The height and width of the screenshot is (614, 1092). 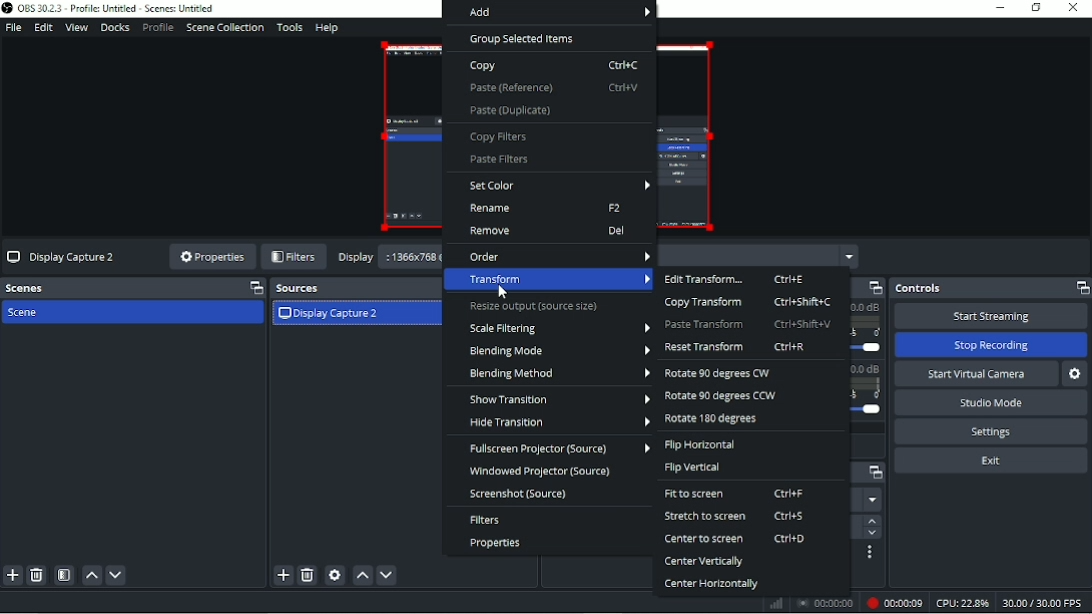 I want to click on Move source(s) down, so click(x=387, y=576).